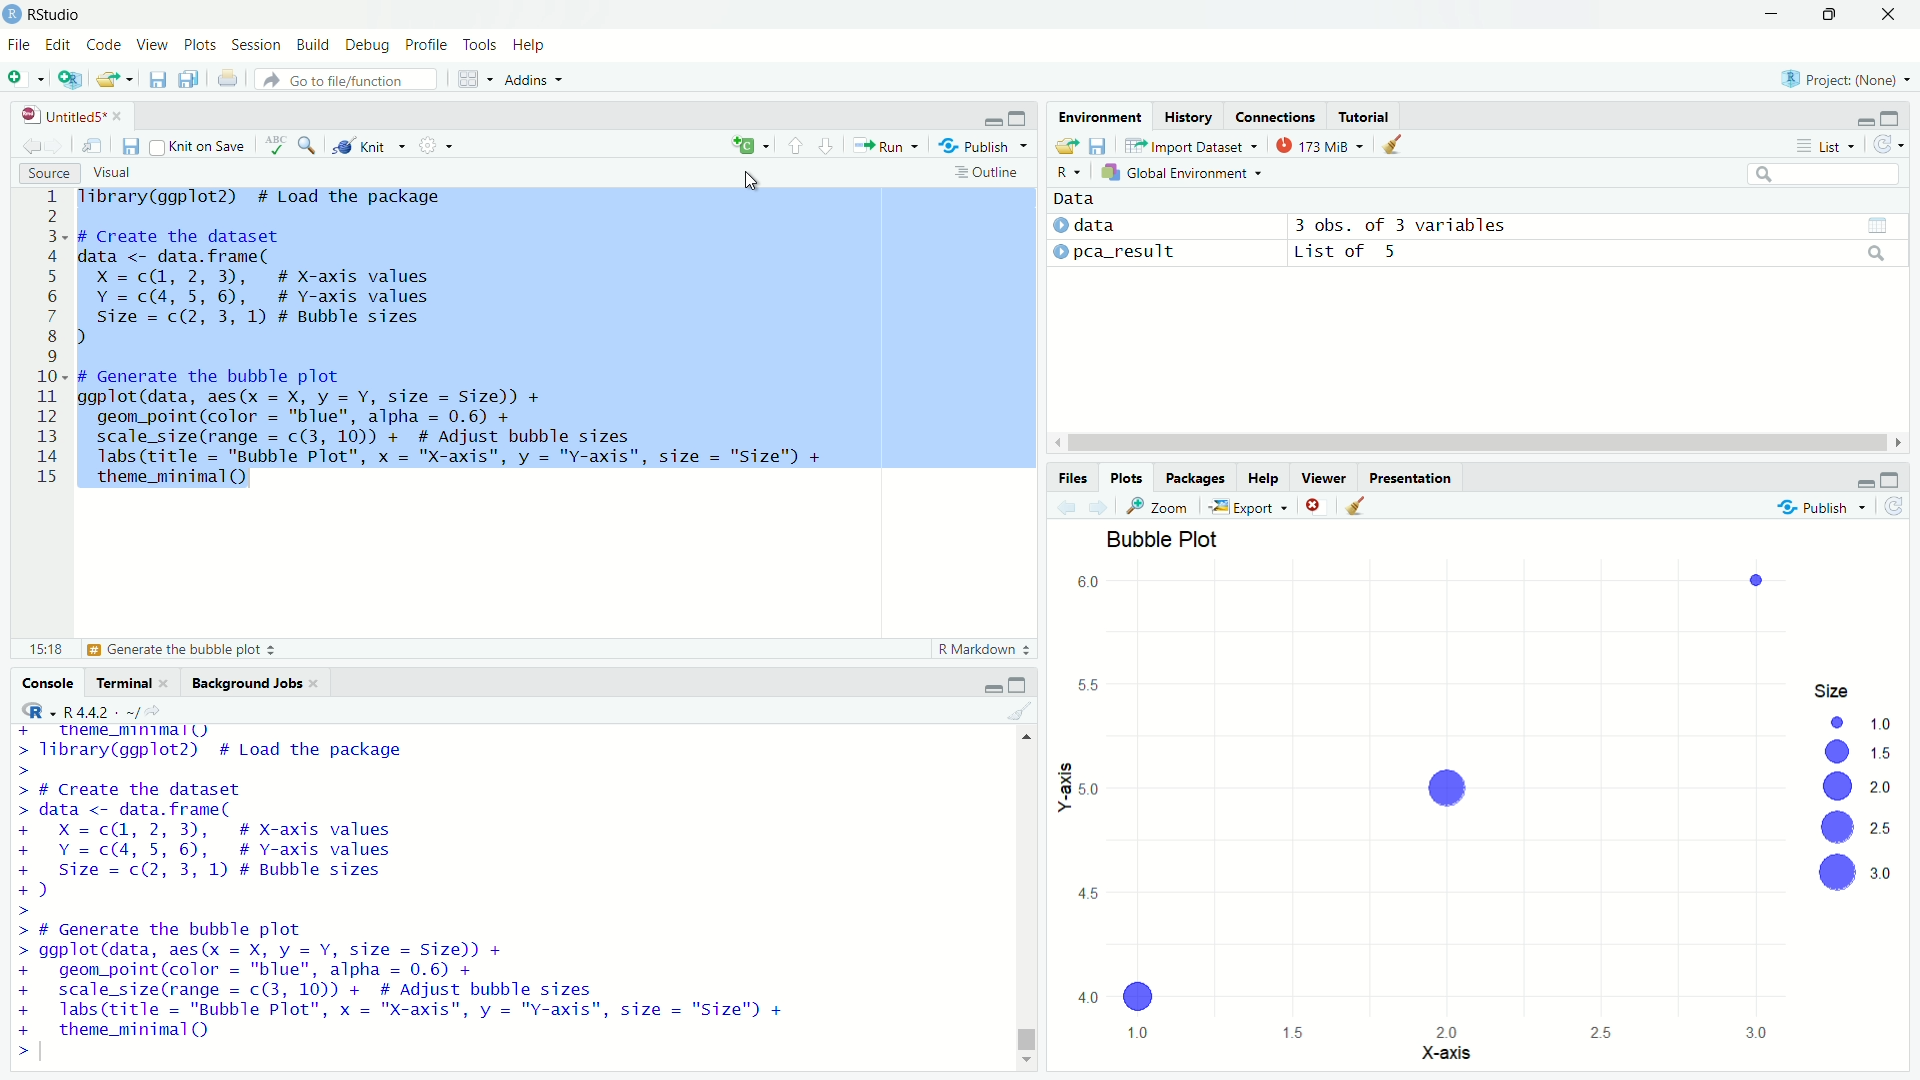 Image resolution: width=1920 pixels, height=1080 pixels. Describe the element at coordinates (1249, 508) in the screenshot. I see `export` at that location.